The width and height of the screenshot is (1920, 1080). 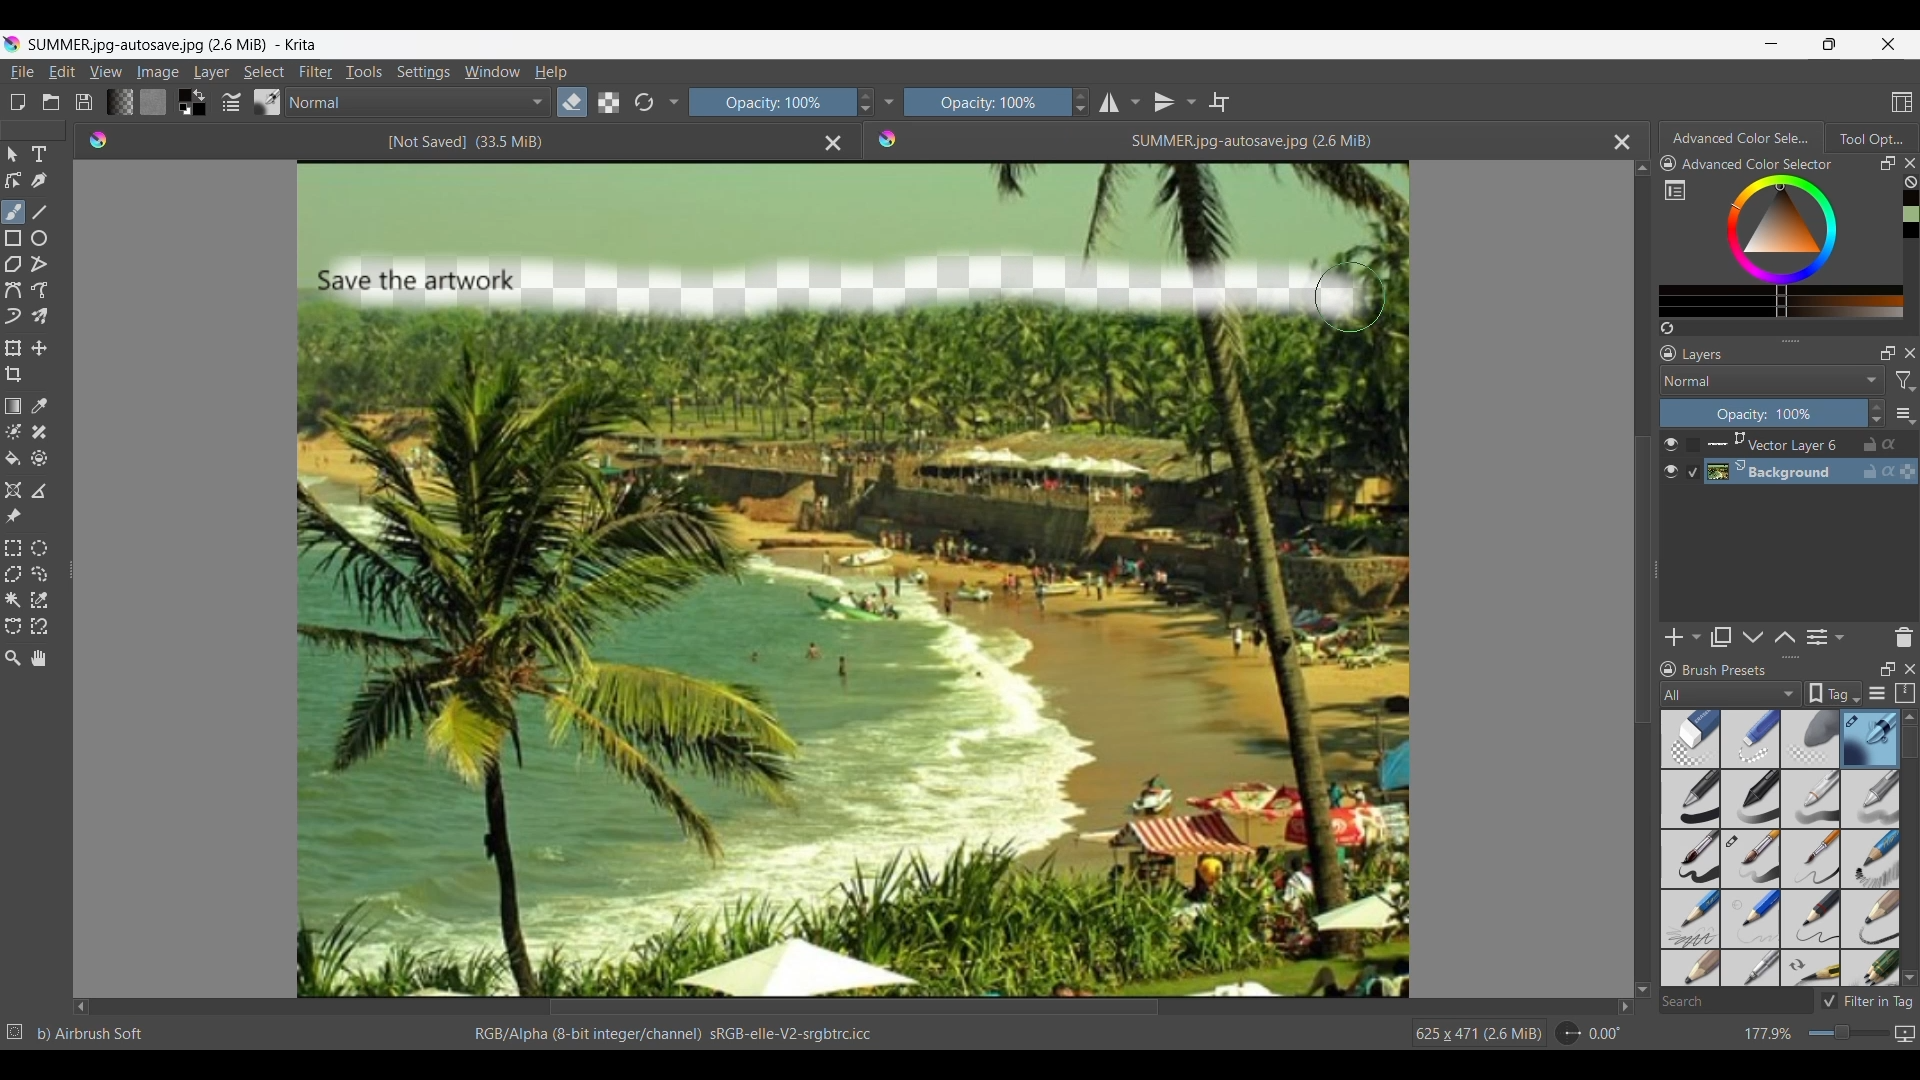 What do you see at coordinates (1833, 694) in the screenshot?
I see `Tag` at bounding box center [1833, 694].